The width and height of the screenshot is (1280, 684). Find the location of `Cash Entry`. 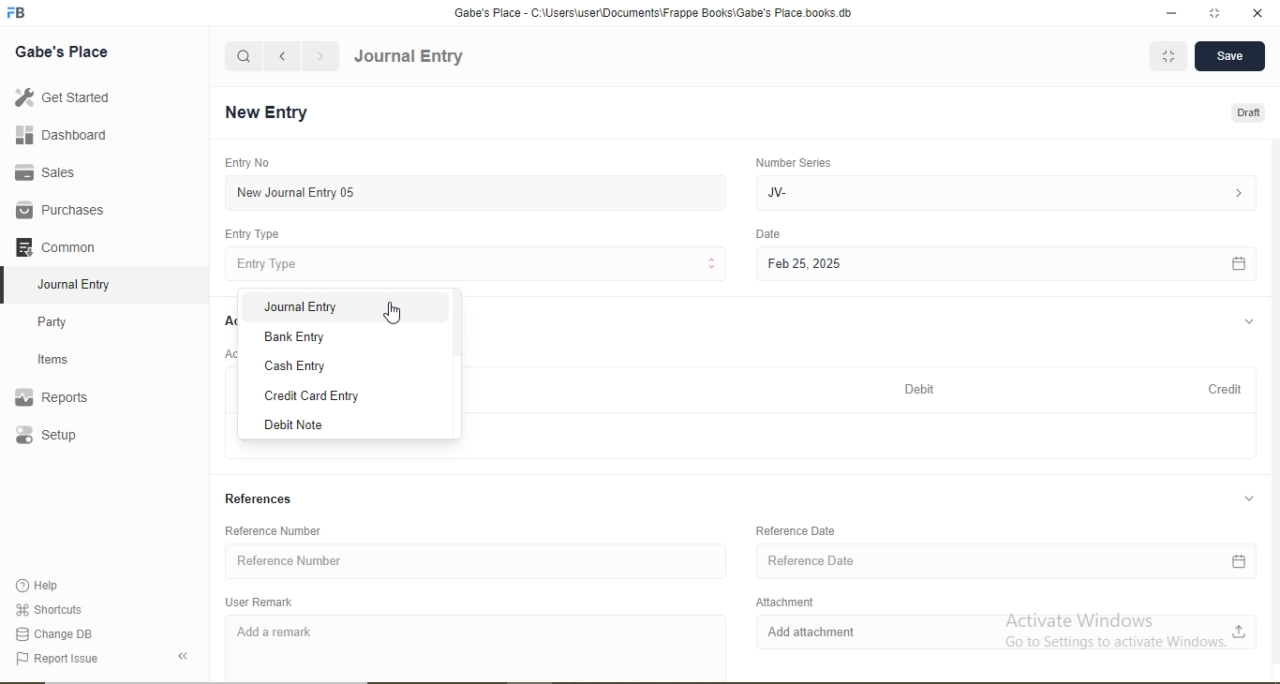

Cash Entry is located at coordinates (338, 365).